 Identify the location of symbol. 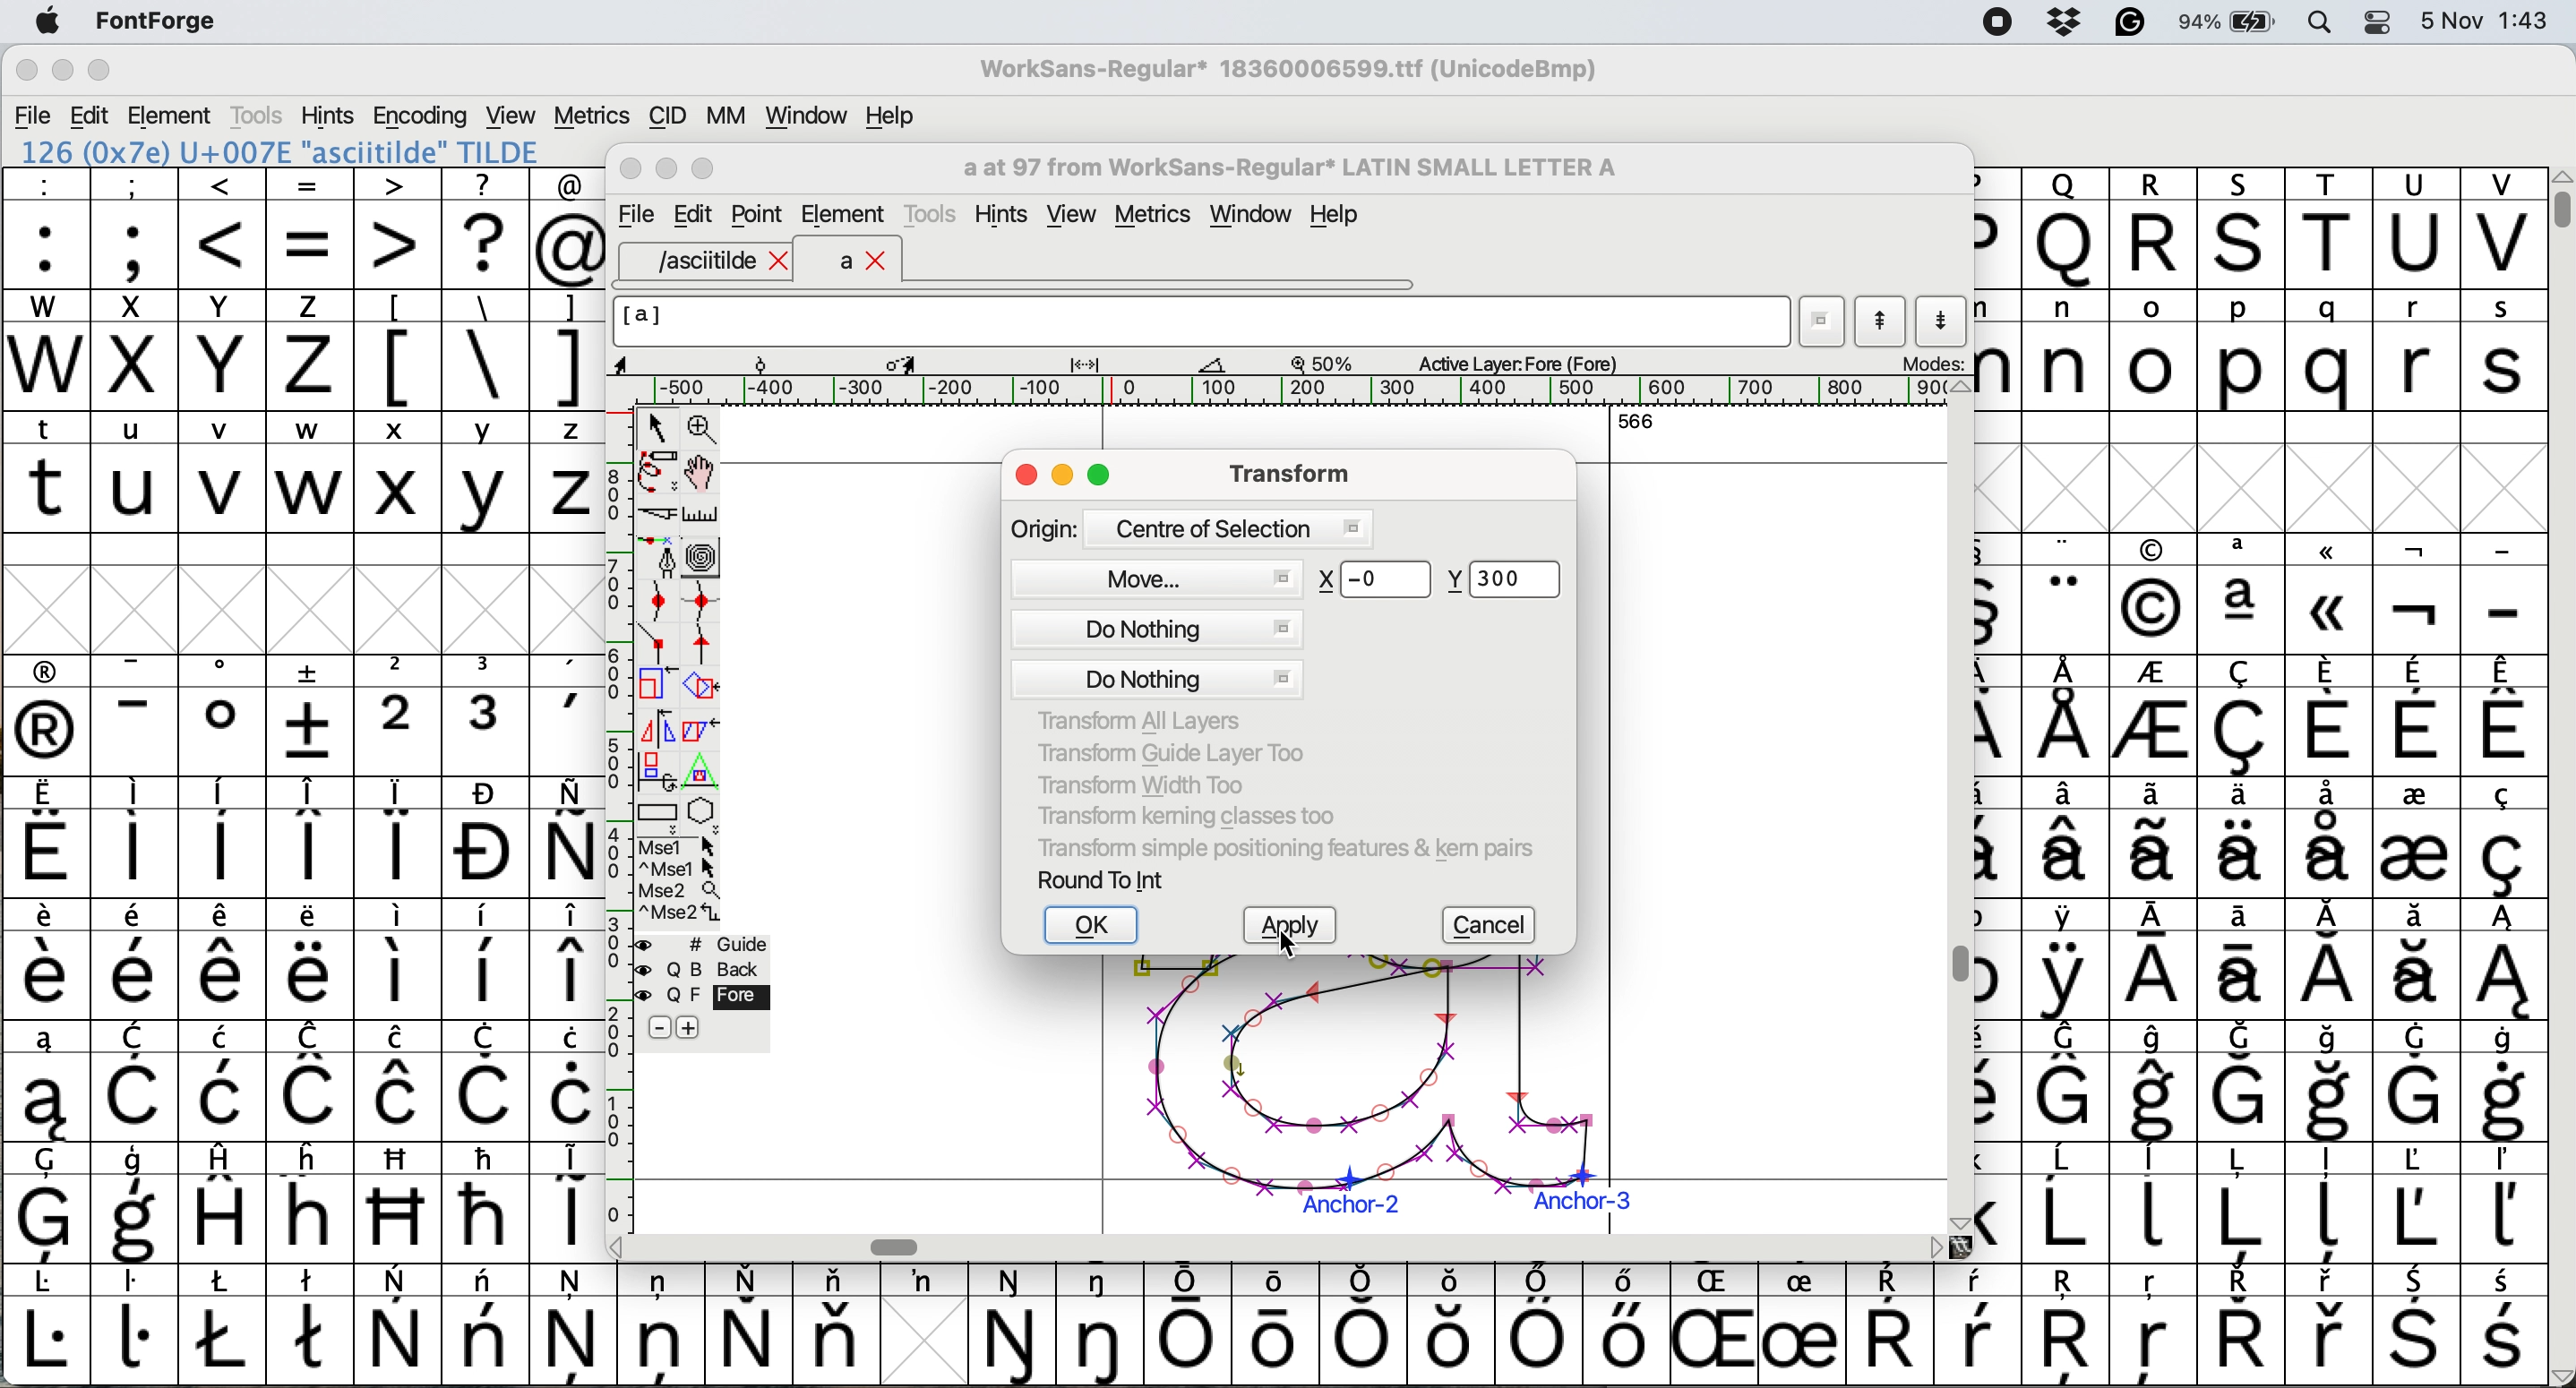
(1014, 1326).